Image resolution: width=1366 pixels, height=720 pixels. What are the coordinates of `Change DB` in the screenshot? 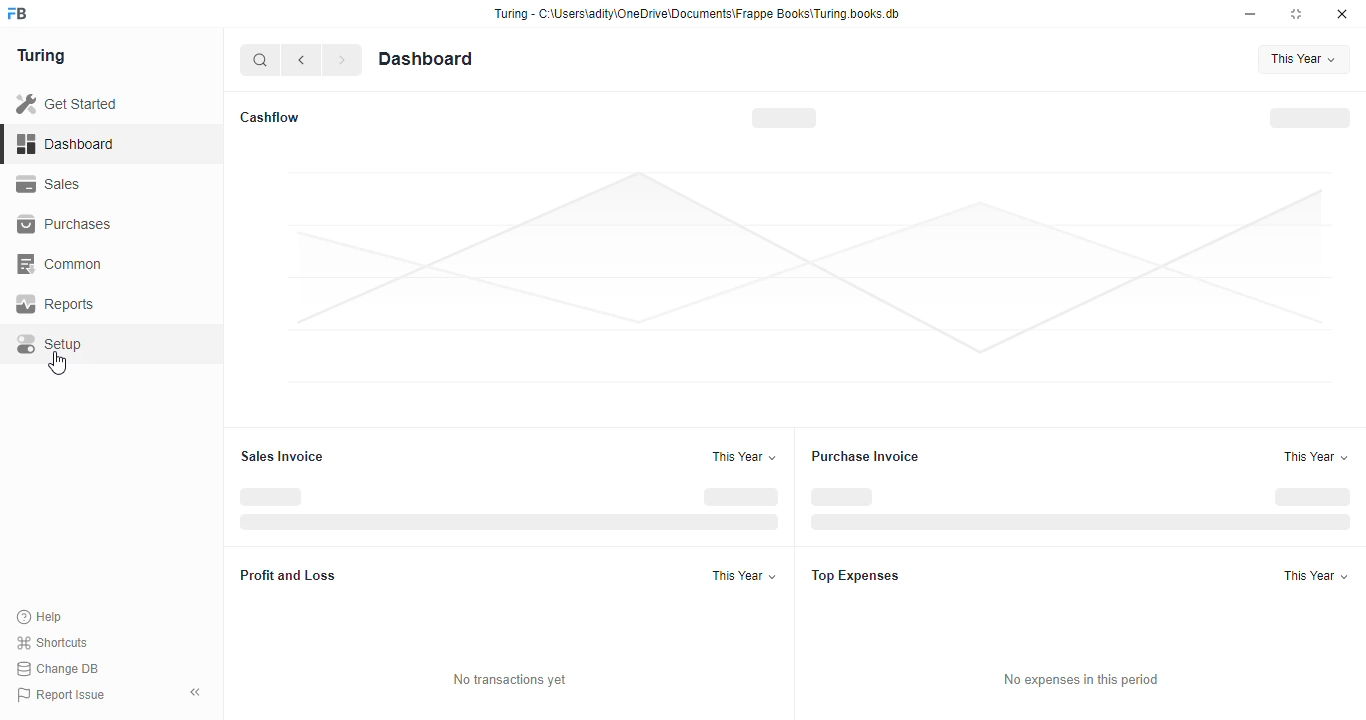 It's located at (60, 670).